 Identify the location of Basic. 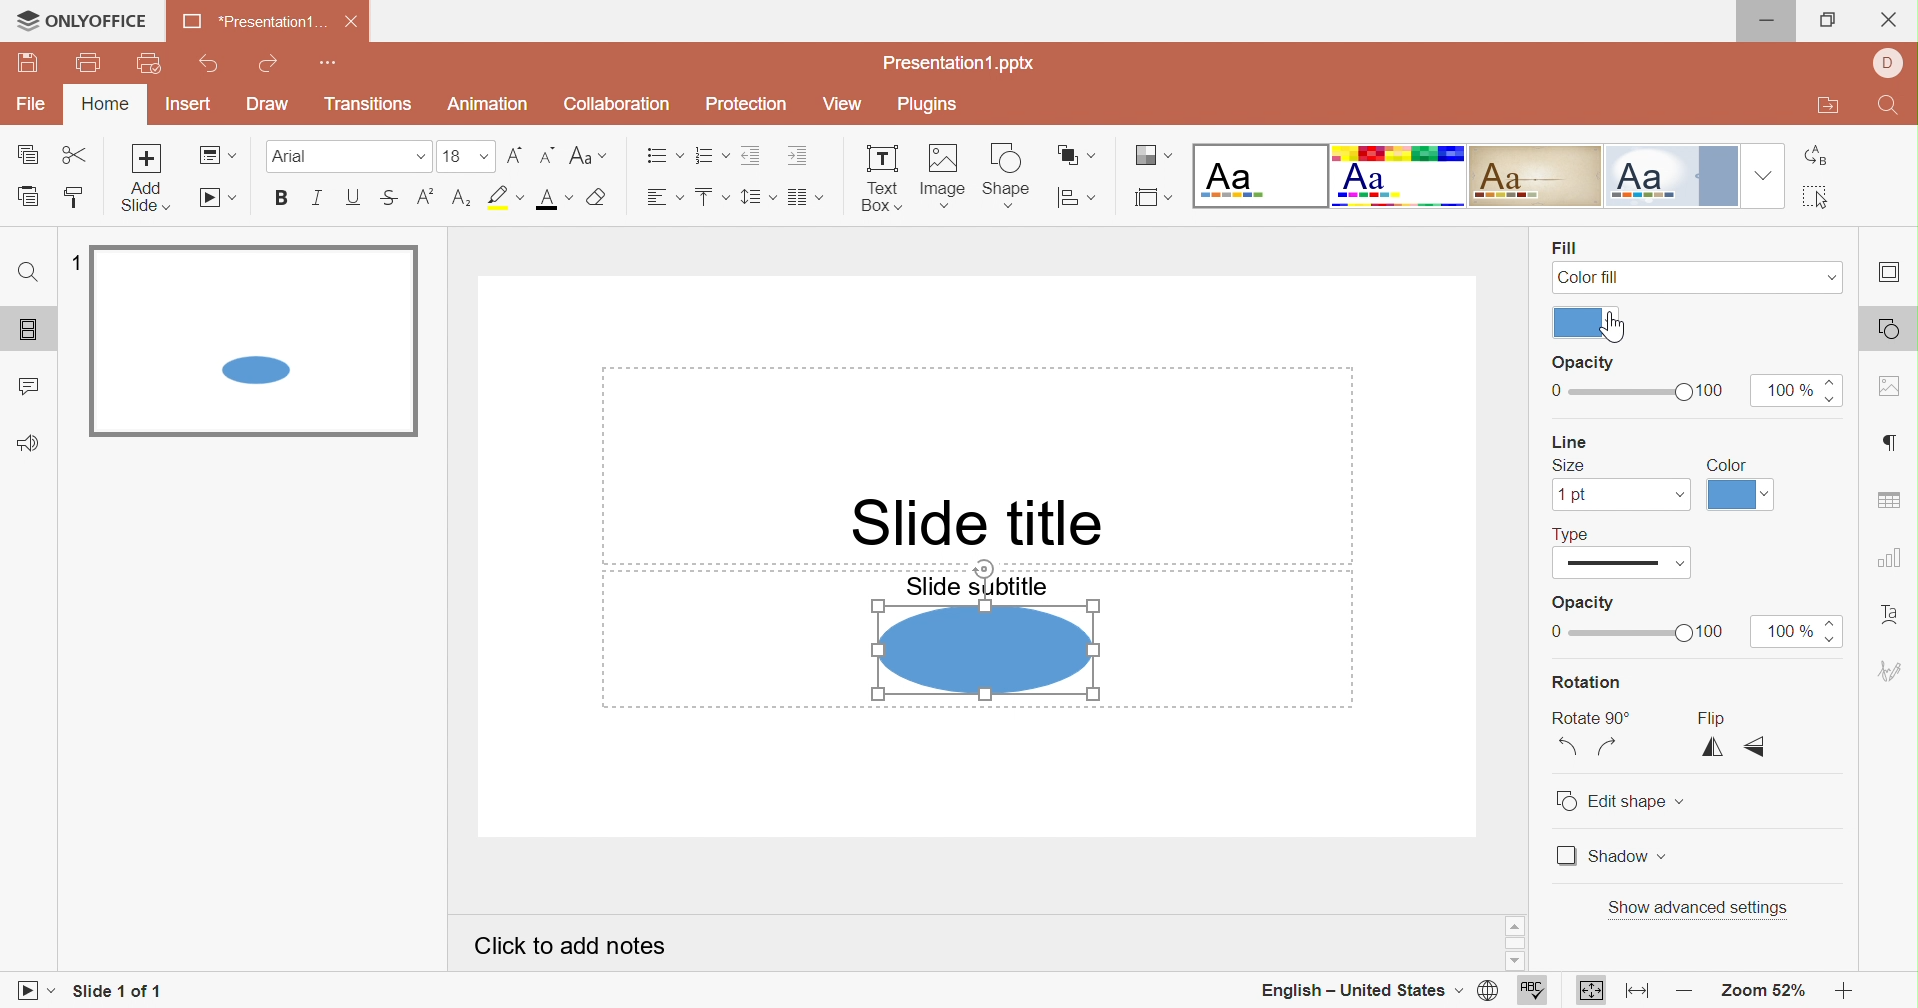
(1399, 177).